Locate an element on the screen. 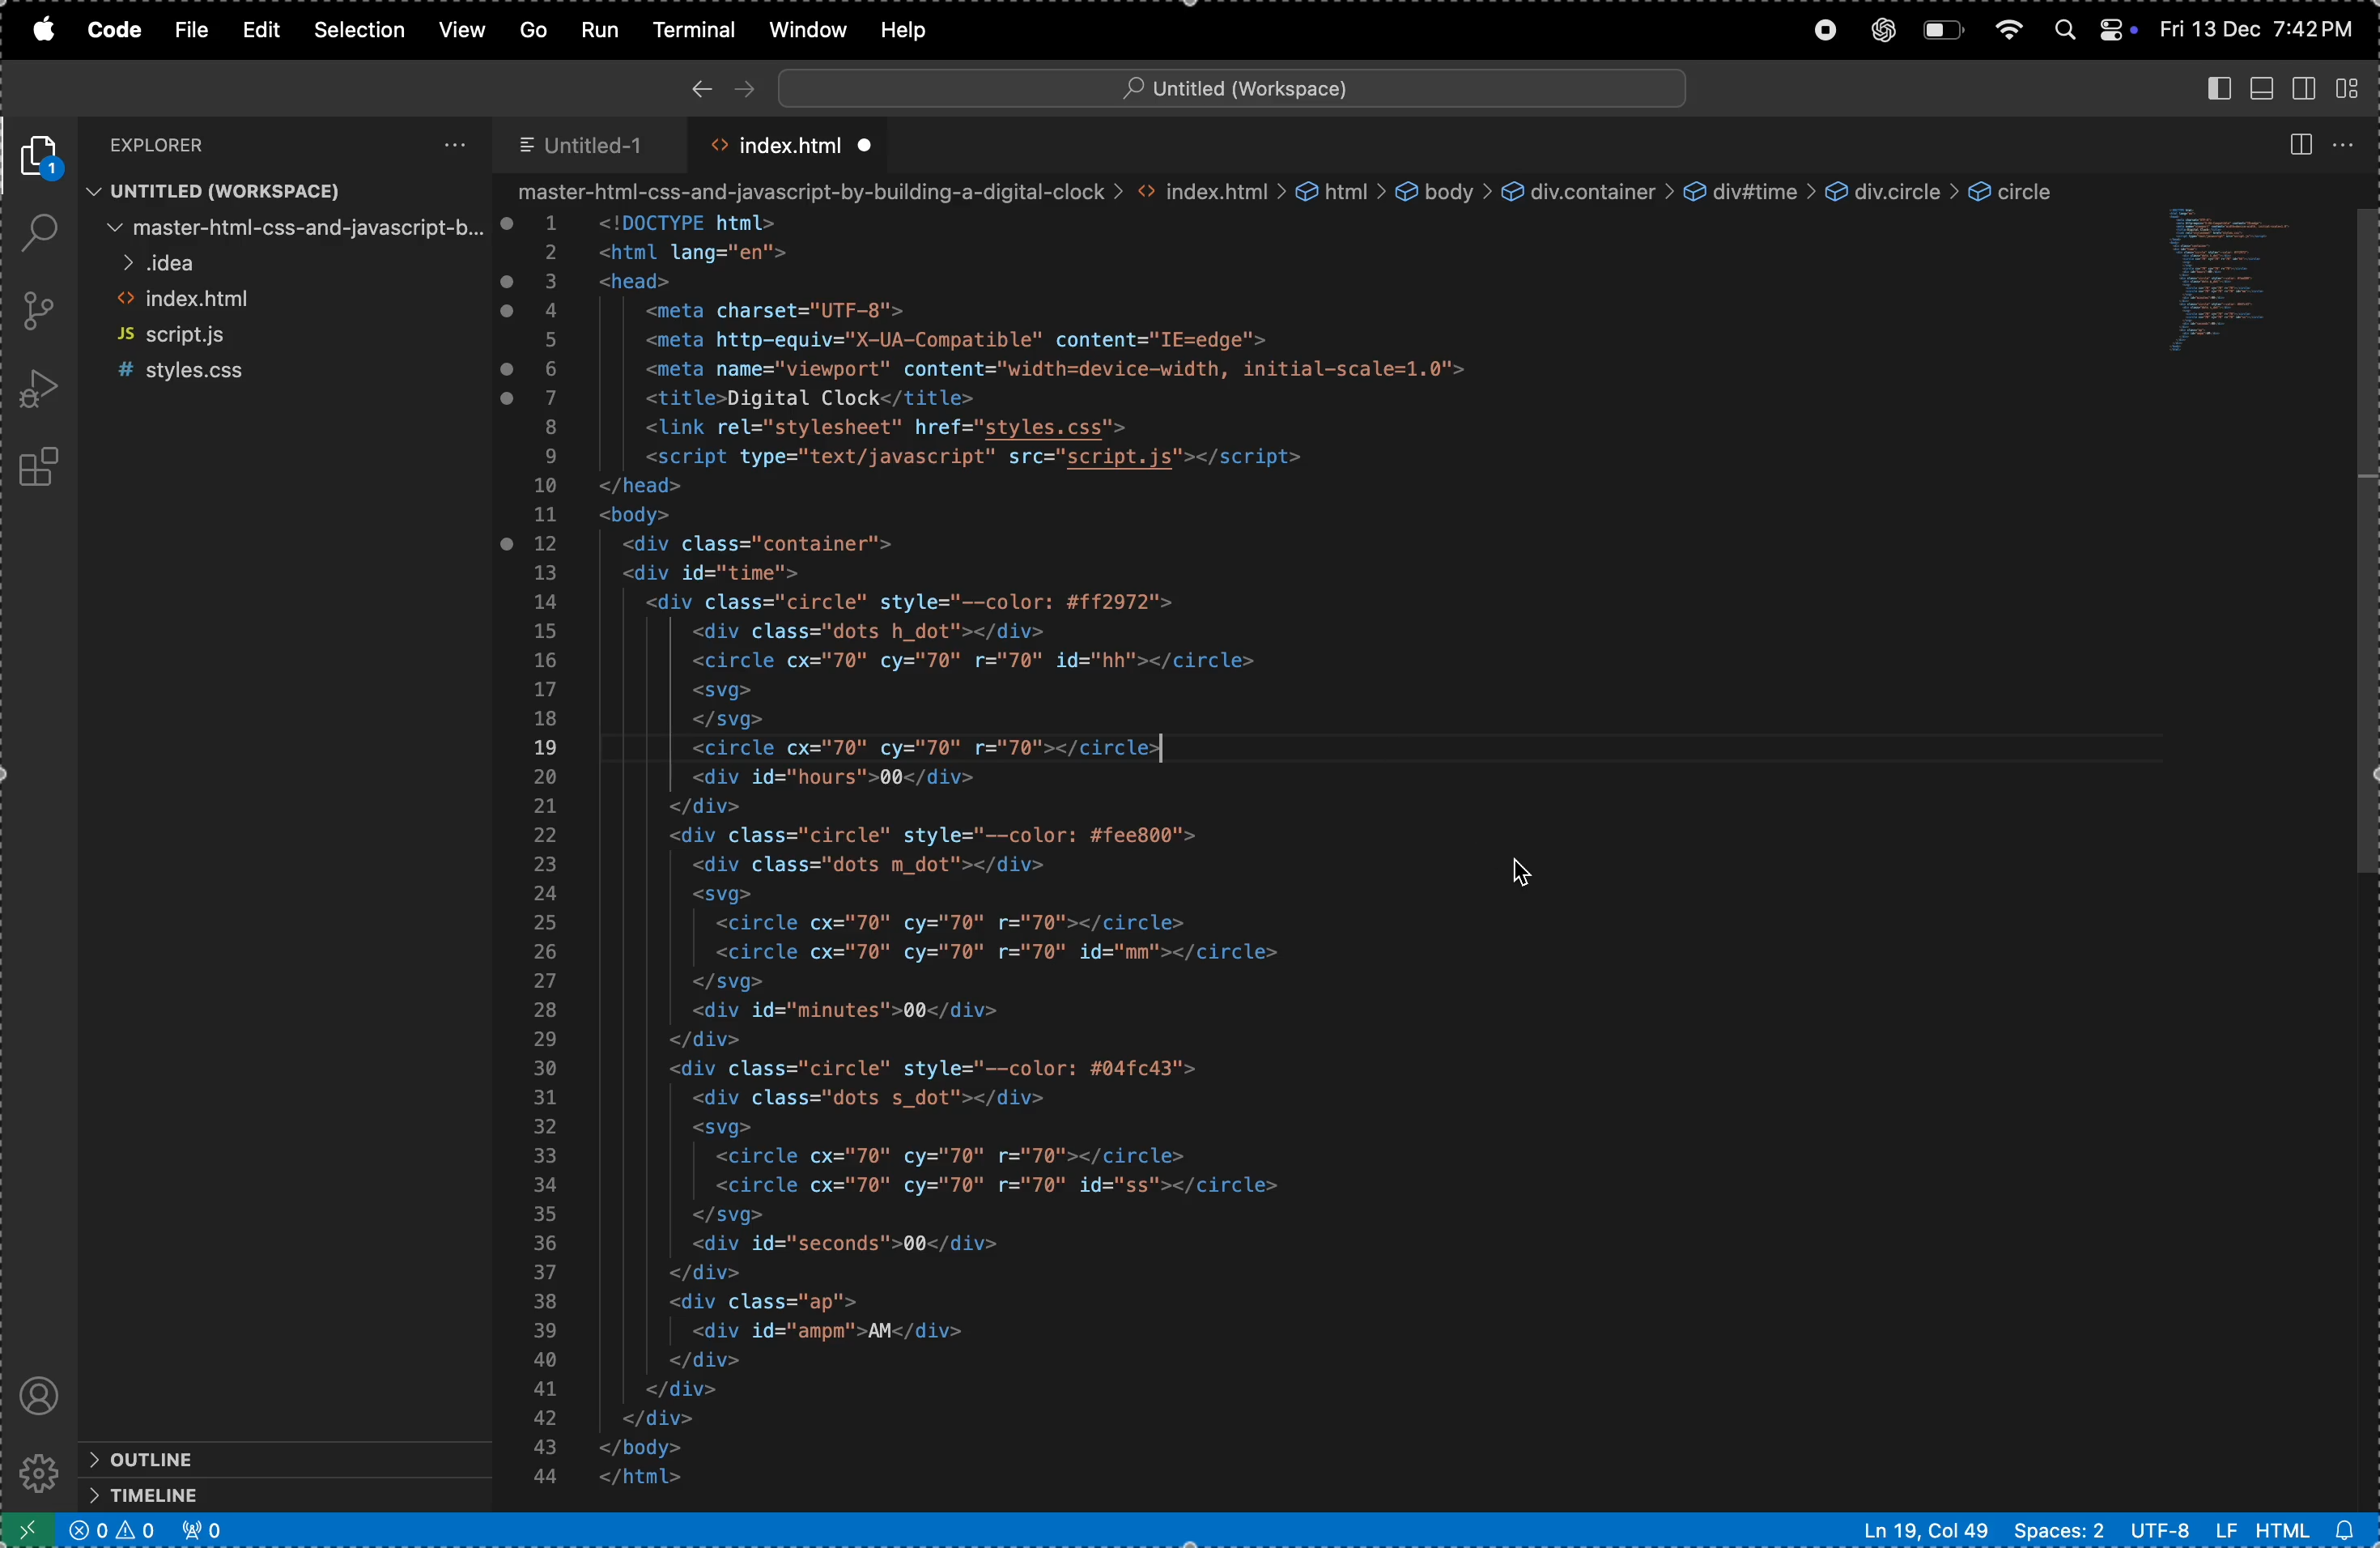 The height and width of the screenshot is (1548, 2380). html alert is located at coordinates (2314, 1528).